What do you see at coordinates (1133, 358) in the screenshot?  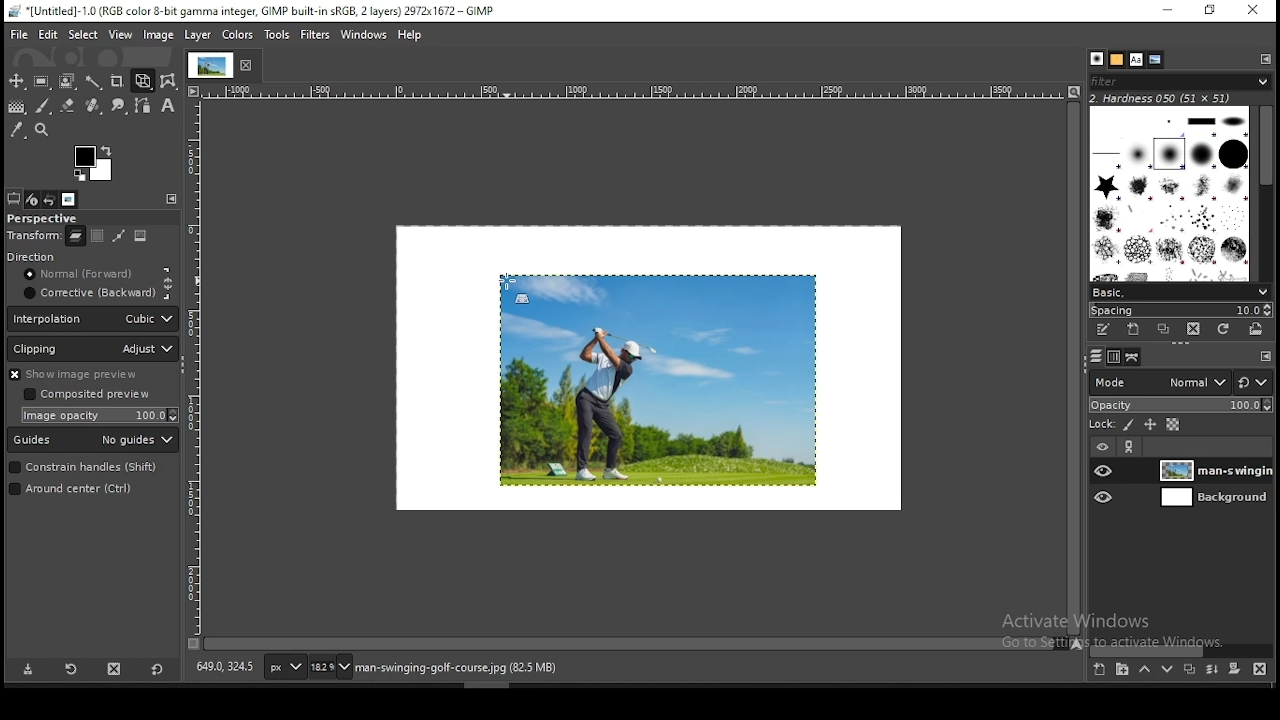 I see `paths` at bounding box center [1133, 358].